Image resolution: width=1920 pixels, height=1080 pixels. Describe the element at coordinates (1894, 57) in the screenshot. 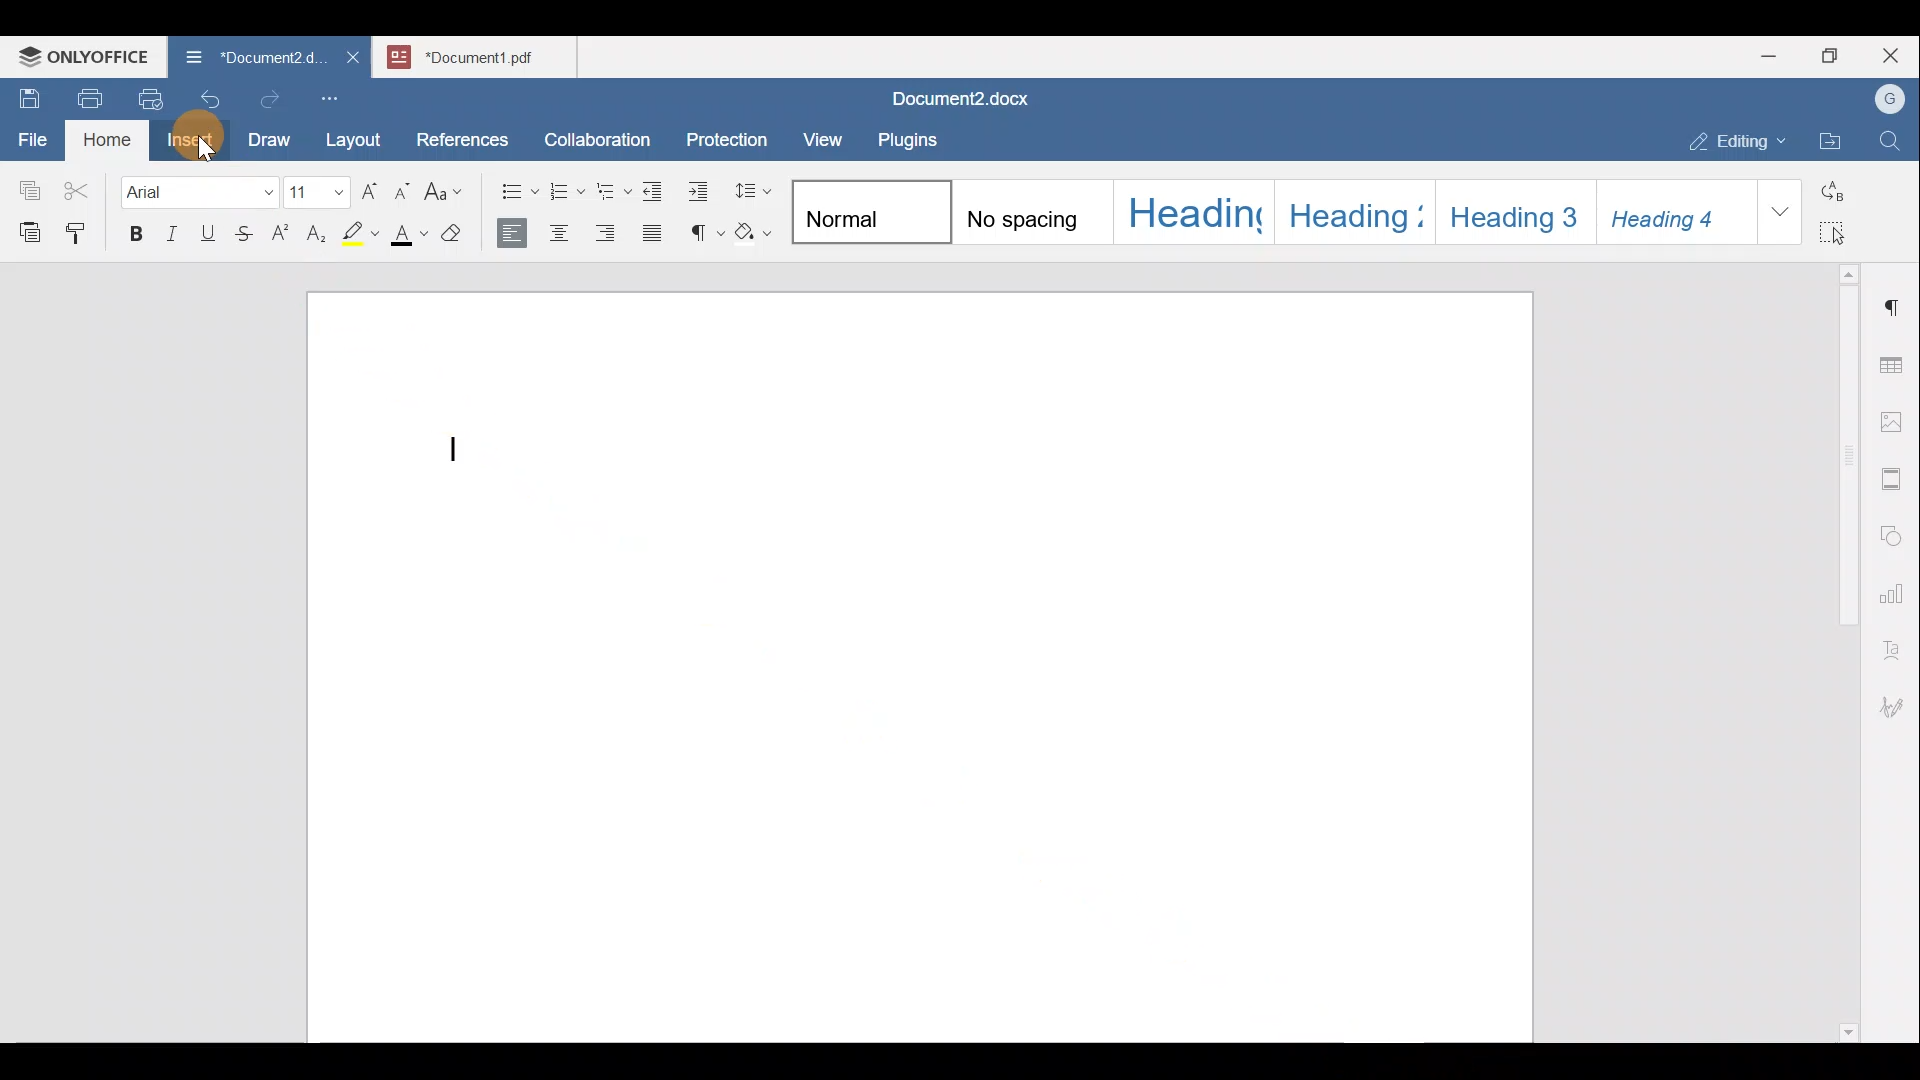

I see `Close` at that location.